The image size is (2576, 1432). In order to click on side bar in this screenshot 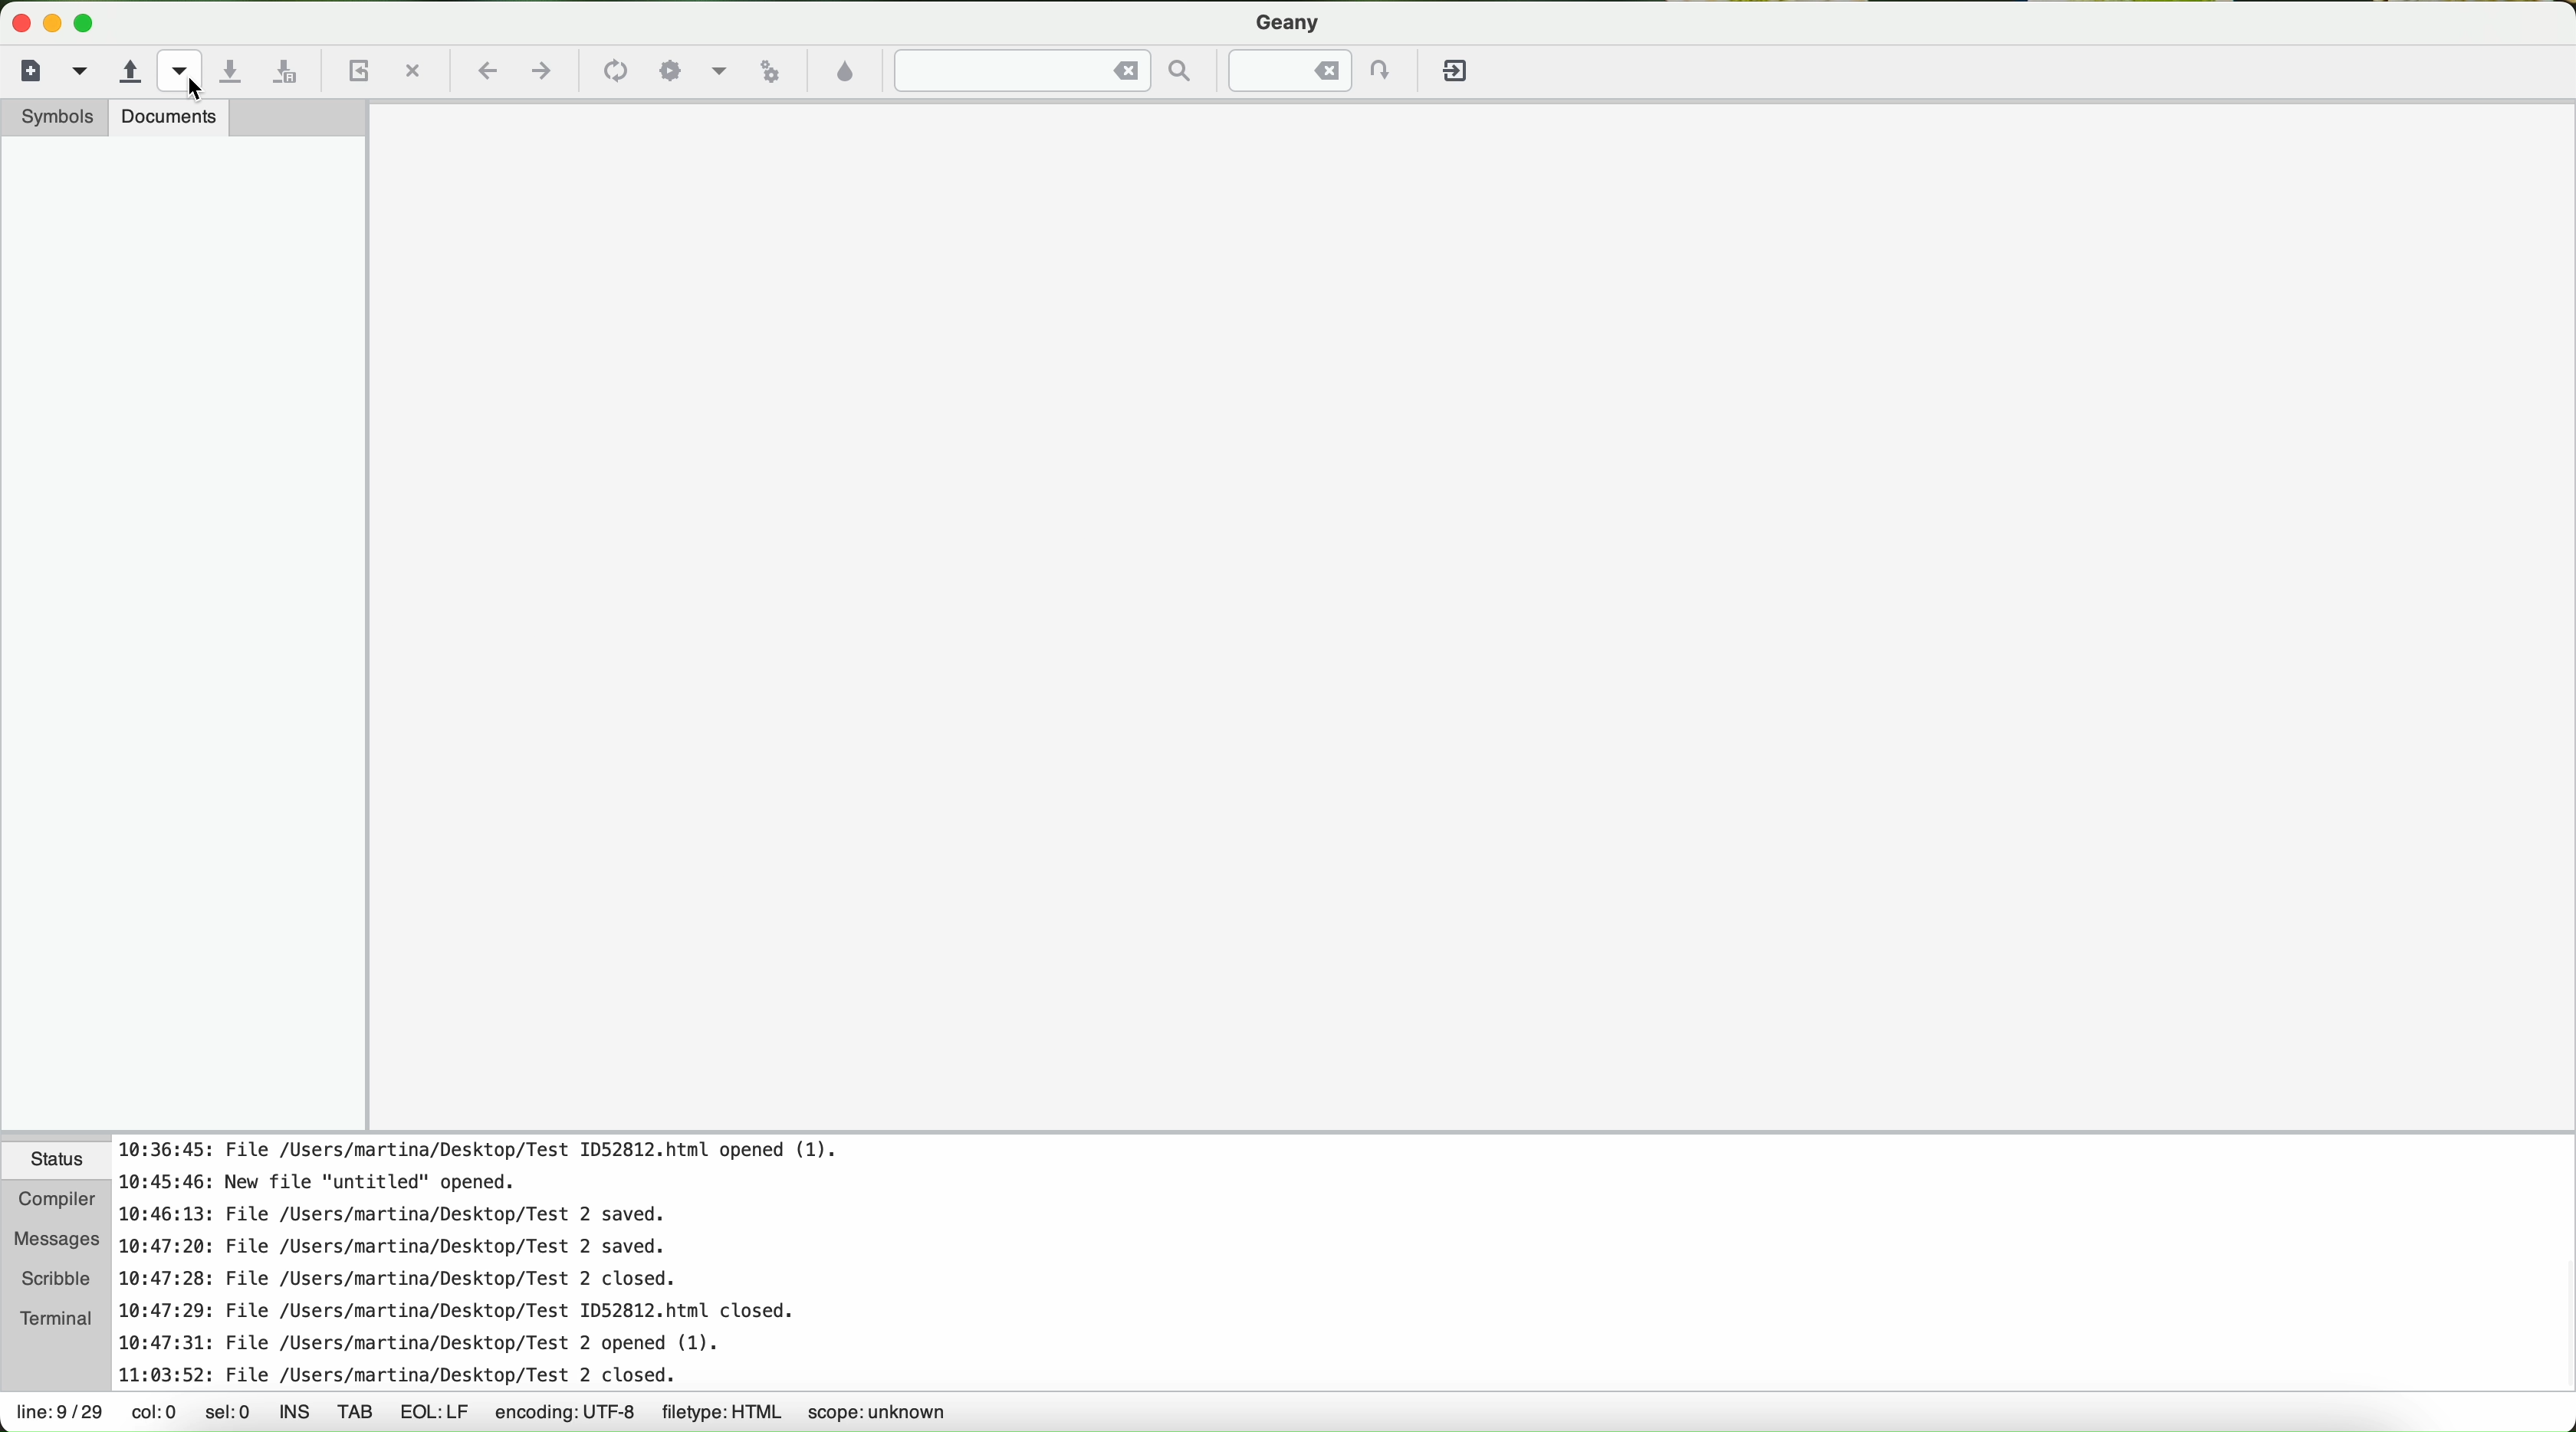, I will do `click(182, 634)`.